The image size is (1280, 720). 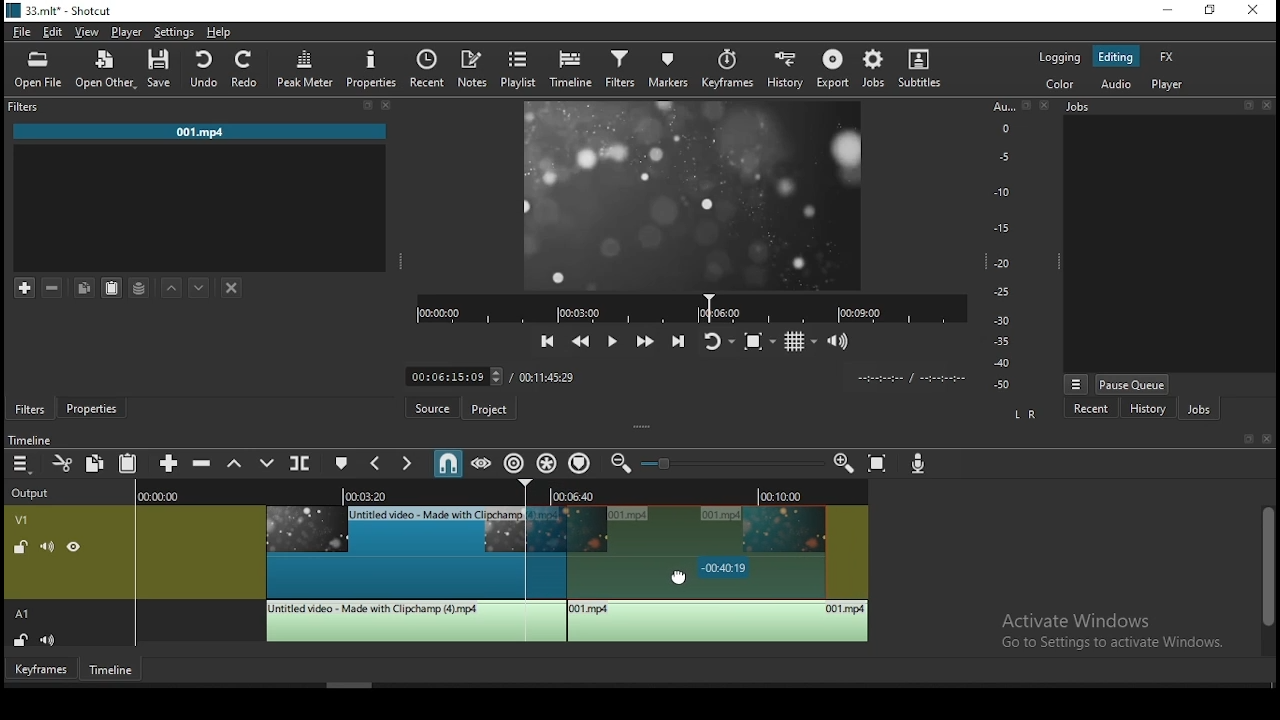 What do you see at coordinates (919, 462) in the screenshot?
I see `record audio` at bounding box center [919, 462].